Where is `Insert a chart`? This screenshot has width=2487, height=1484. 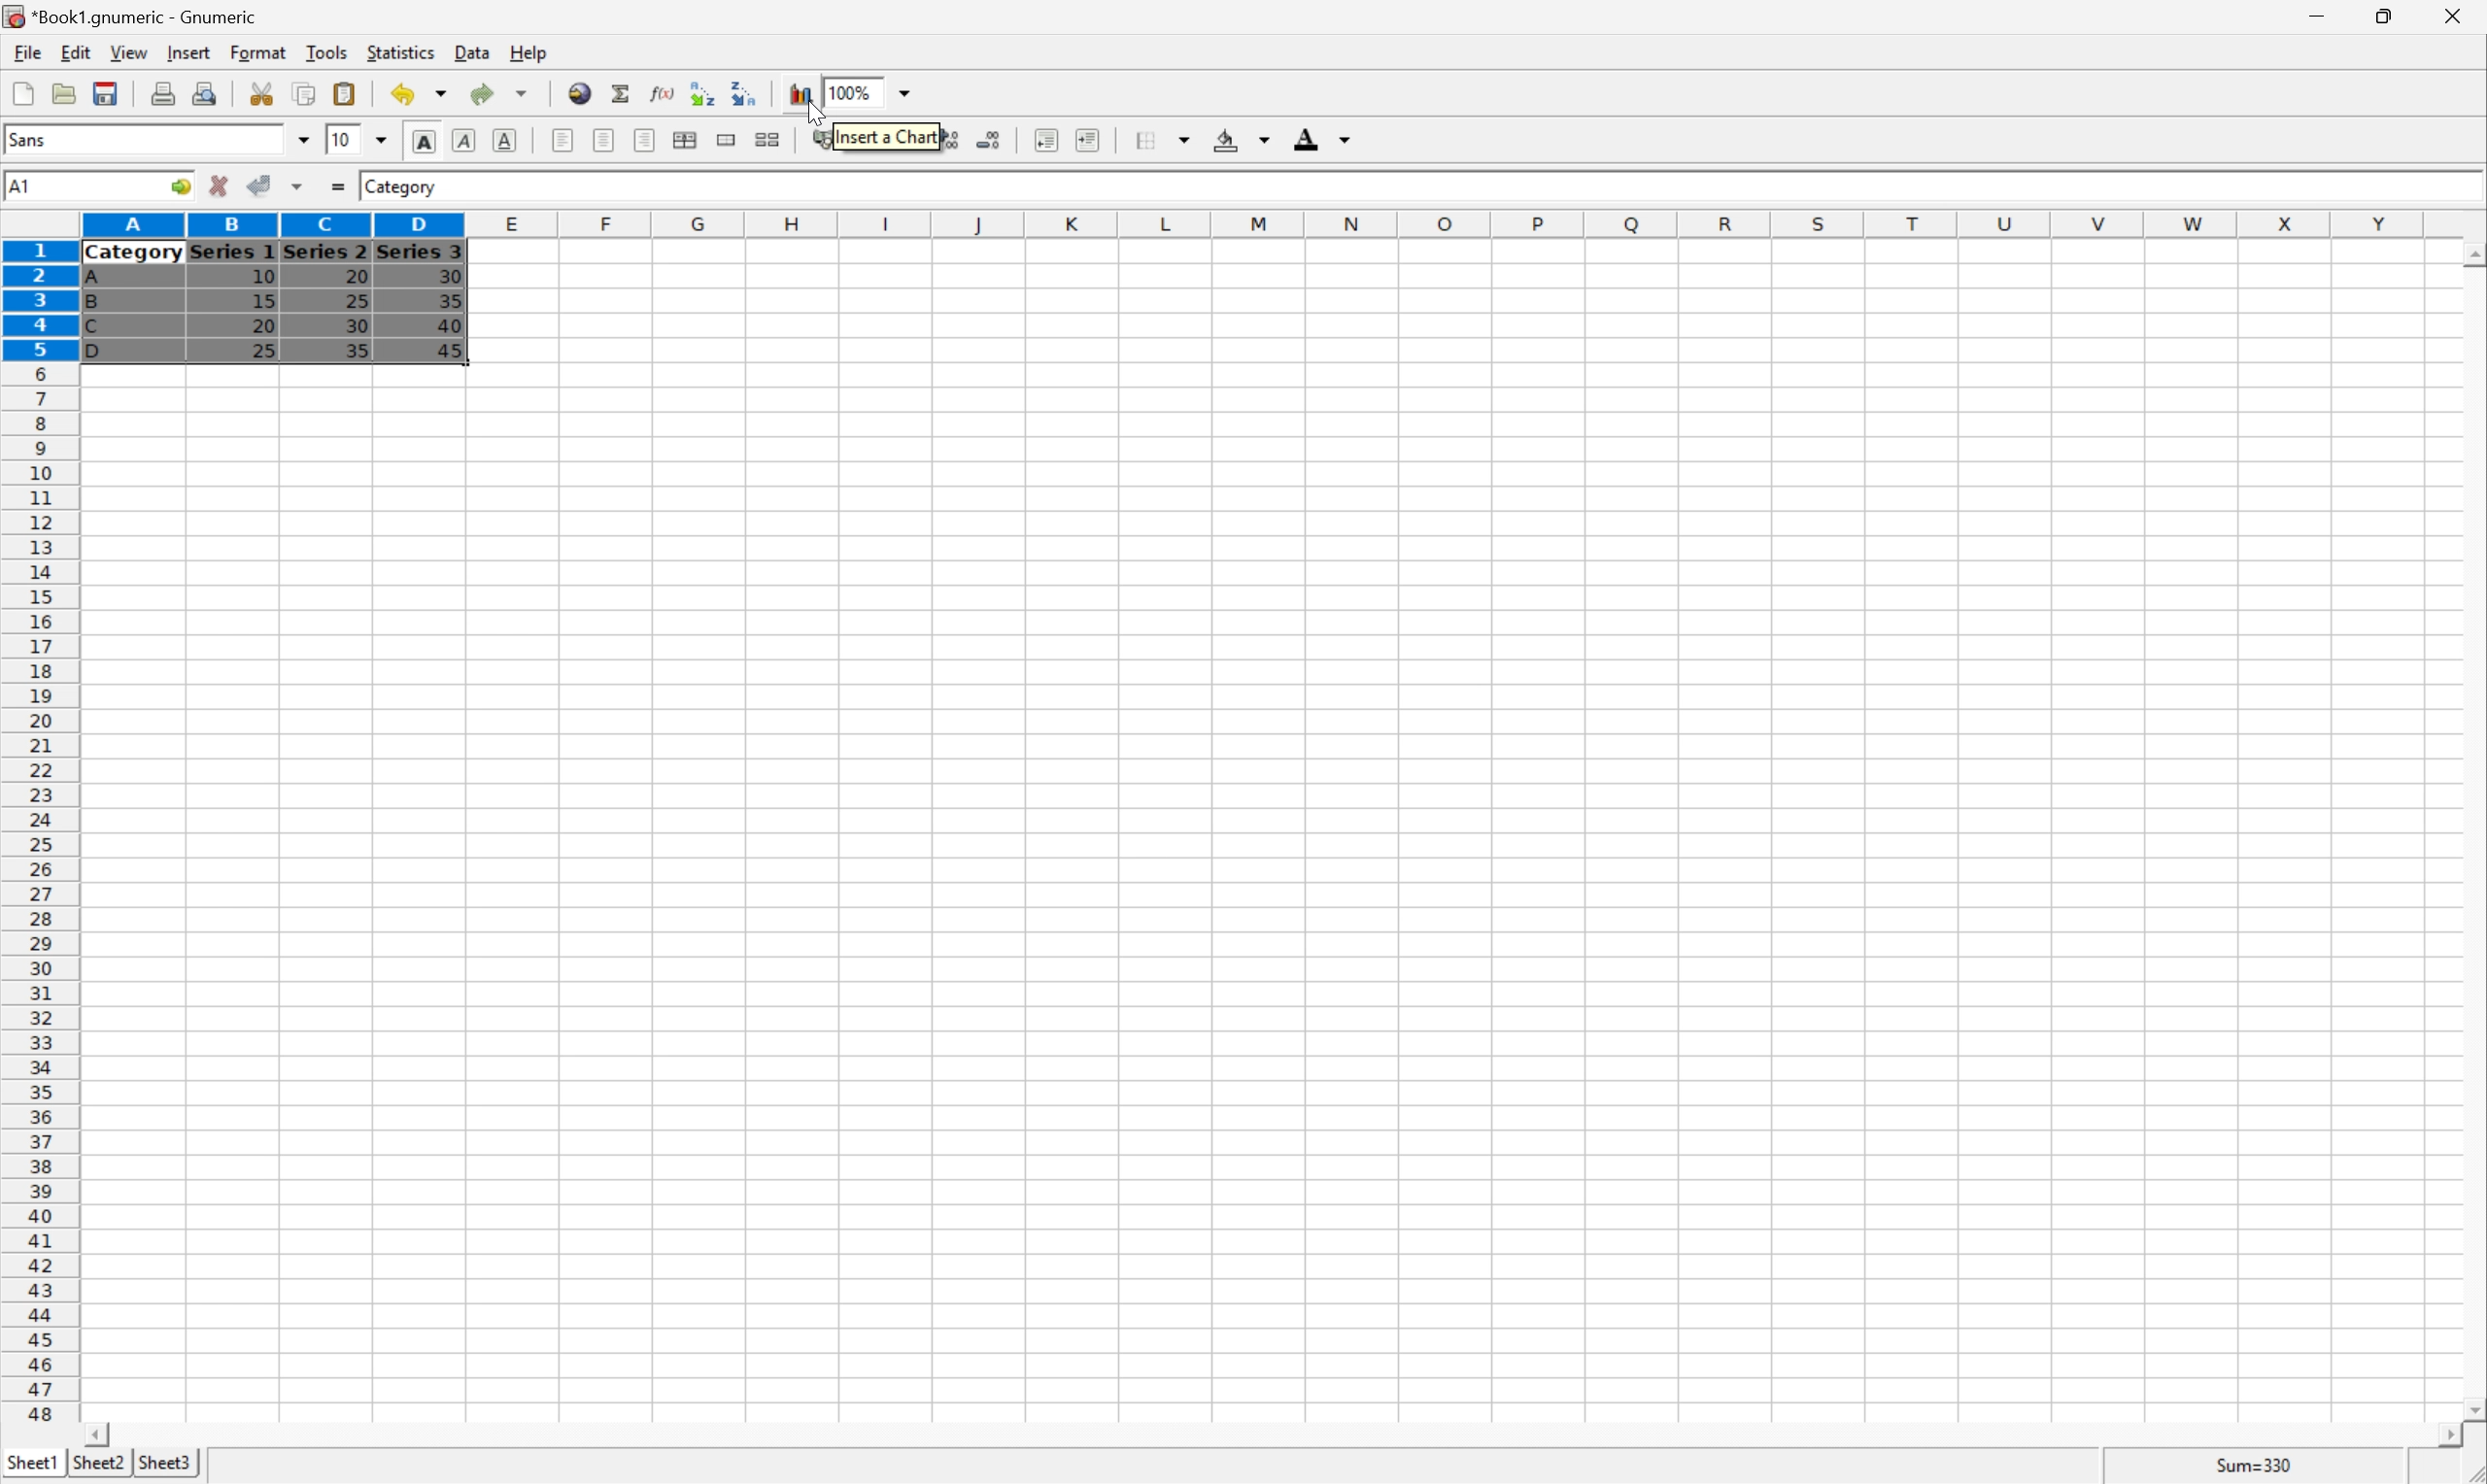 Insert a chart is located at coordinates (885, 136).